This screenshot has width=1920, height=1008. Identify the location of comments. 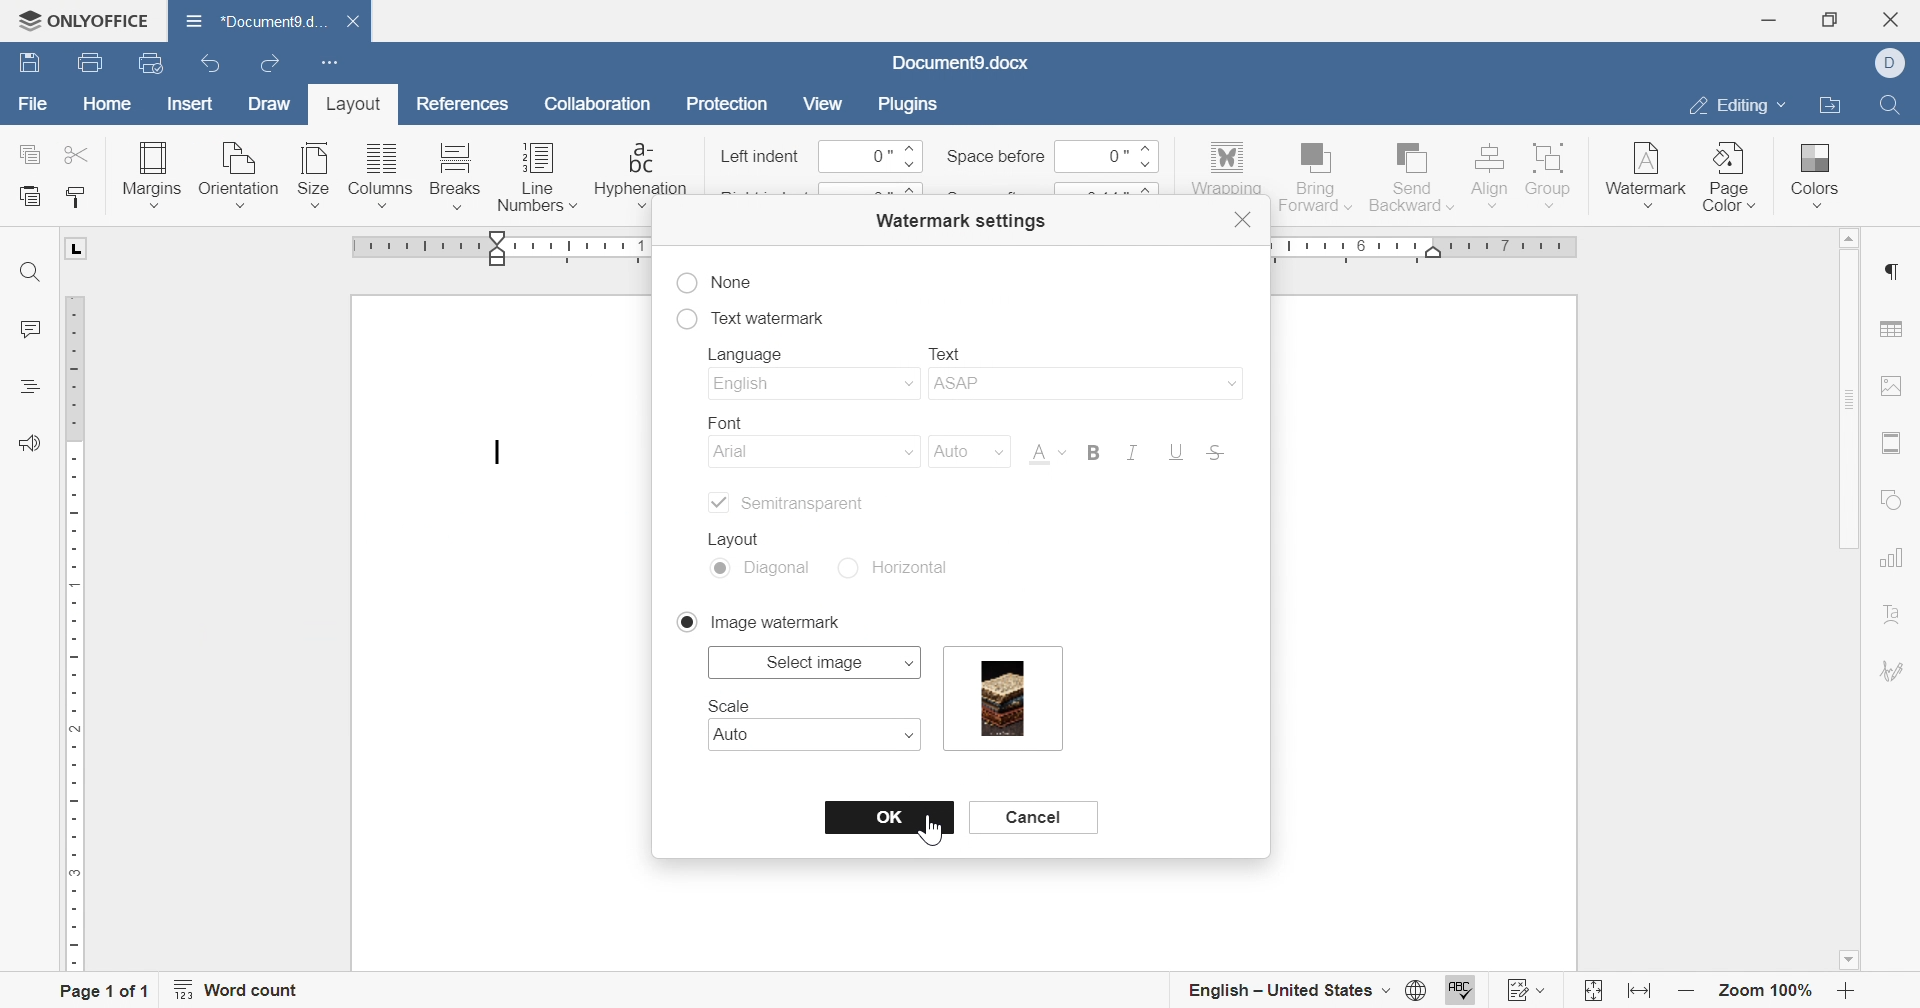
(27, 330).